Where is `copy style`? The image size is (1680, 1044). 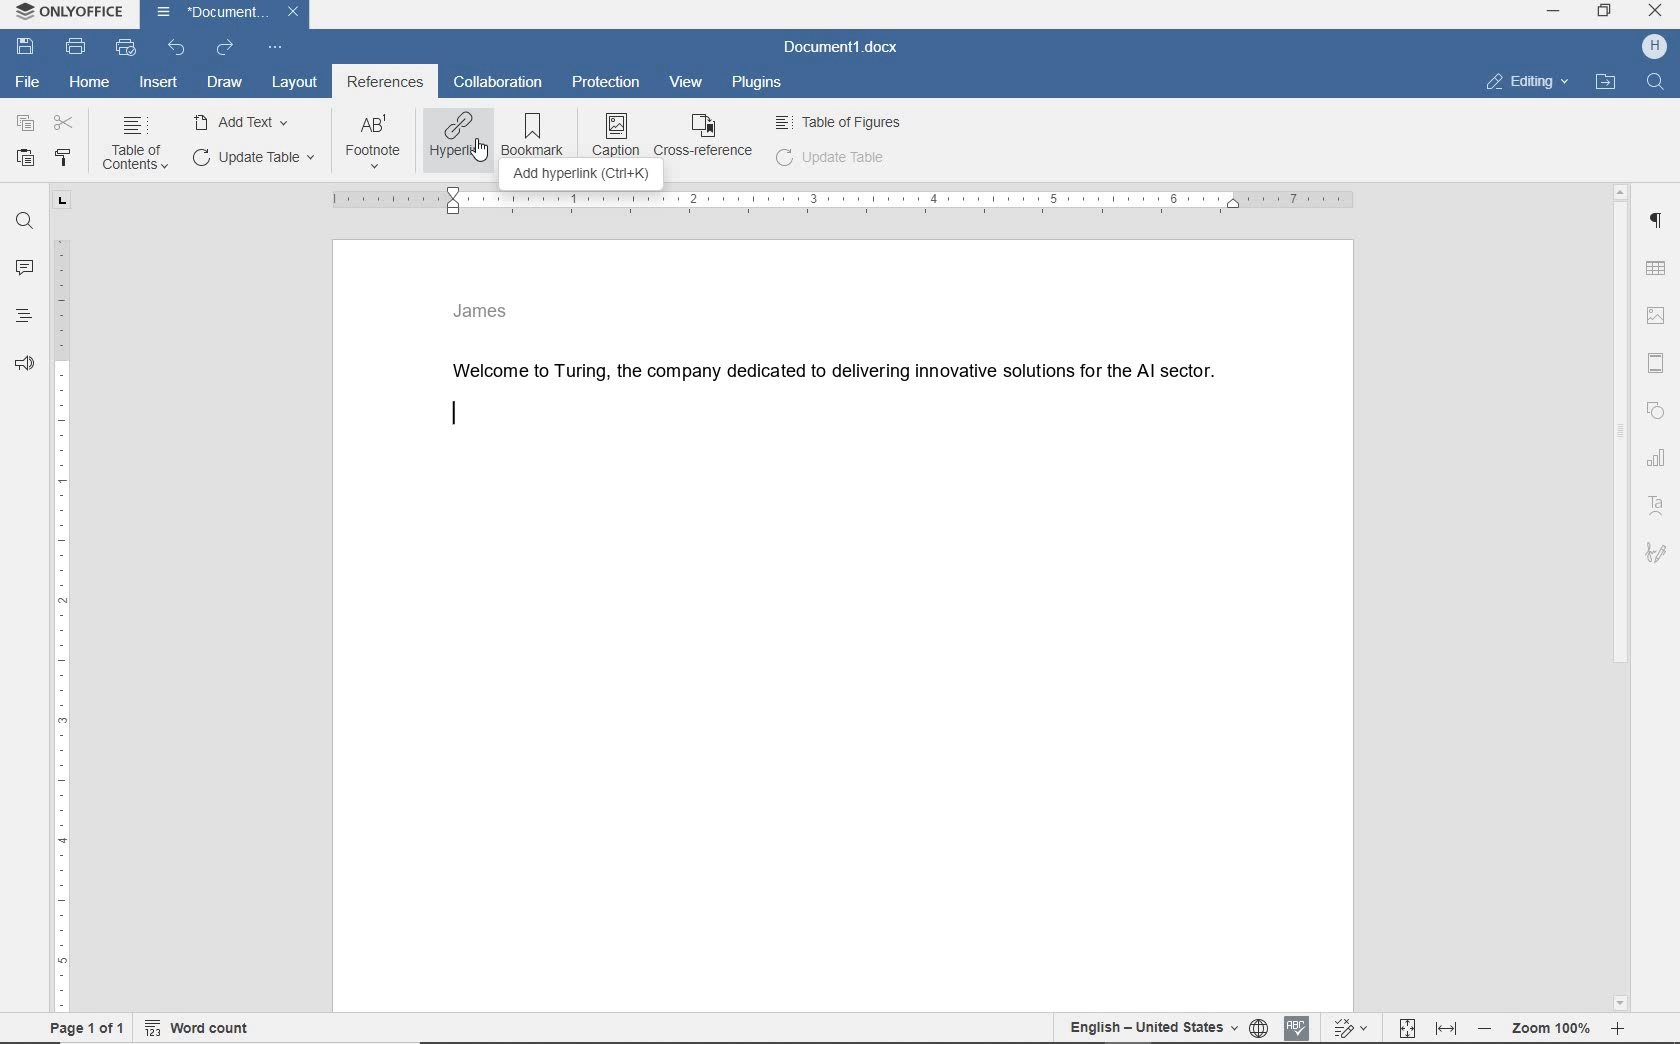 copy style is located at coordinates (66, 156).